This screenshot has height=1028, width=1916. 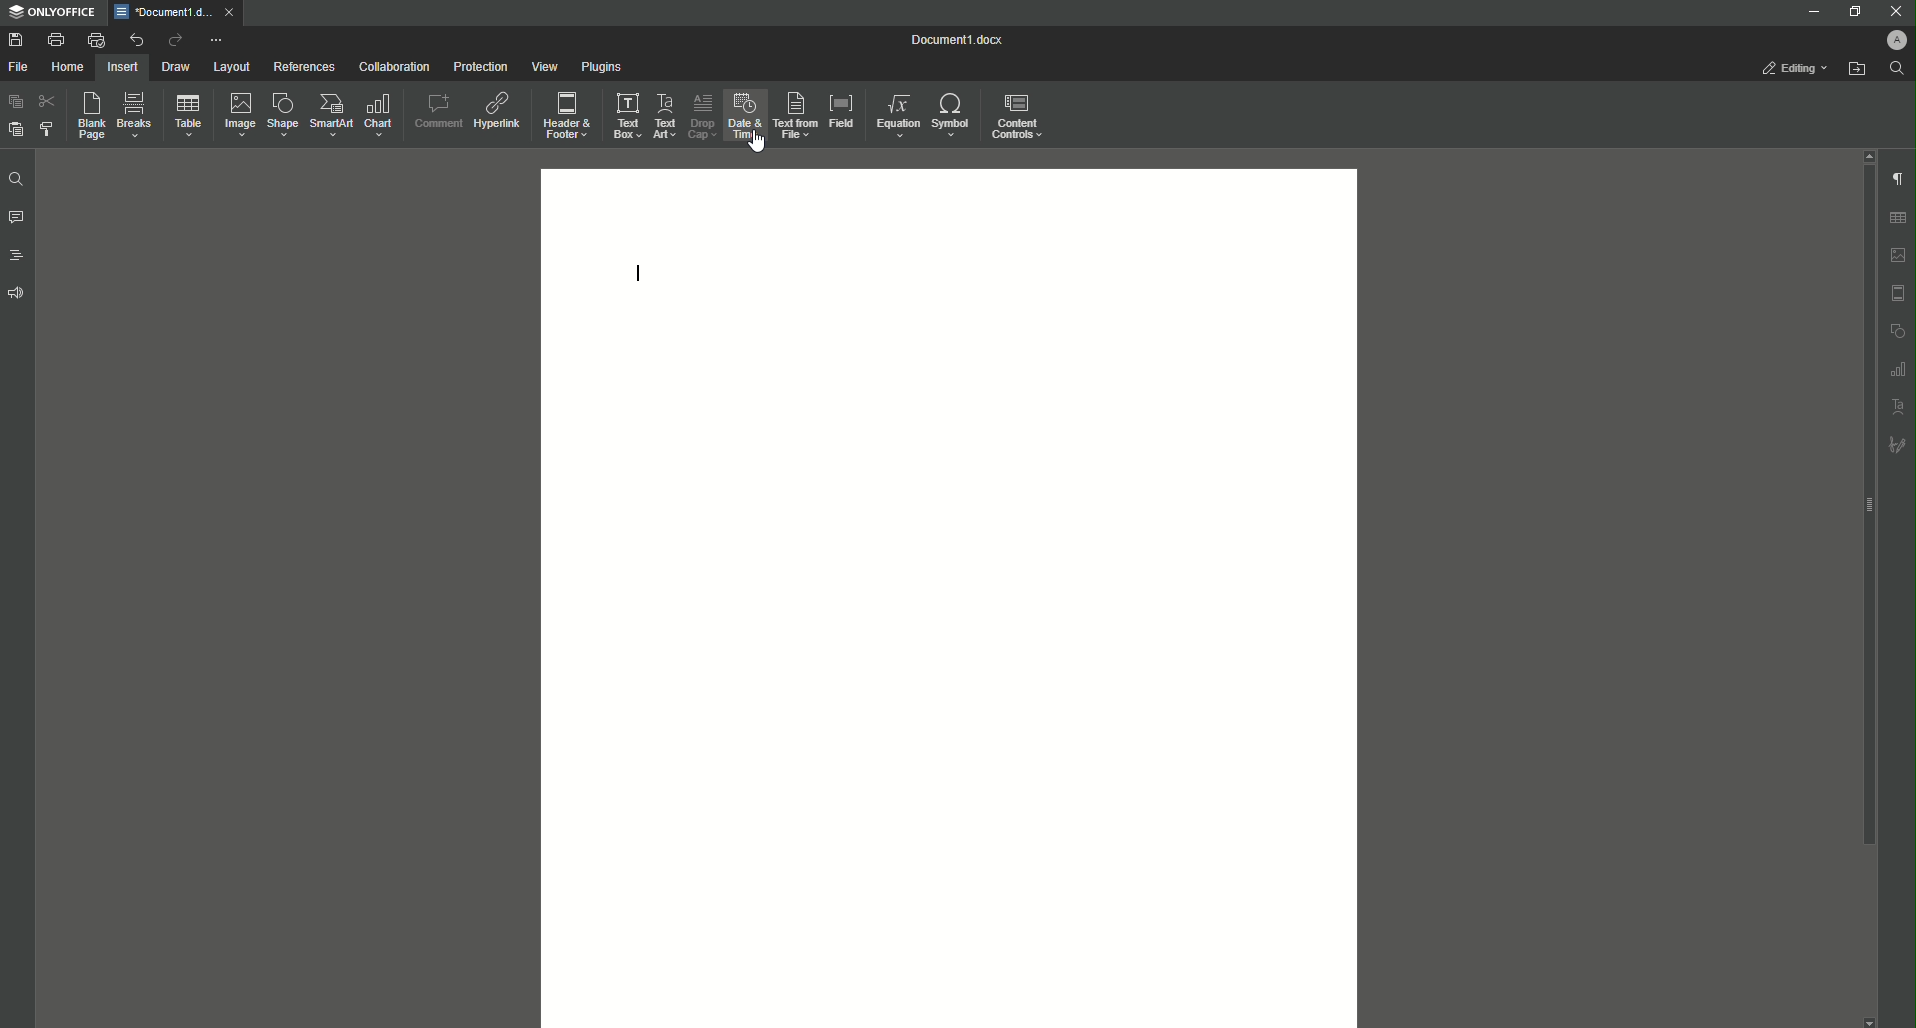 I want to click on Shape, so click(x=279, y=115).